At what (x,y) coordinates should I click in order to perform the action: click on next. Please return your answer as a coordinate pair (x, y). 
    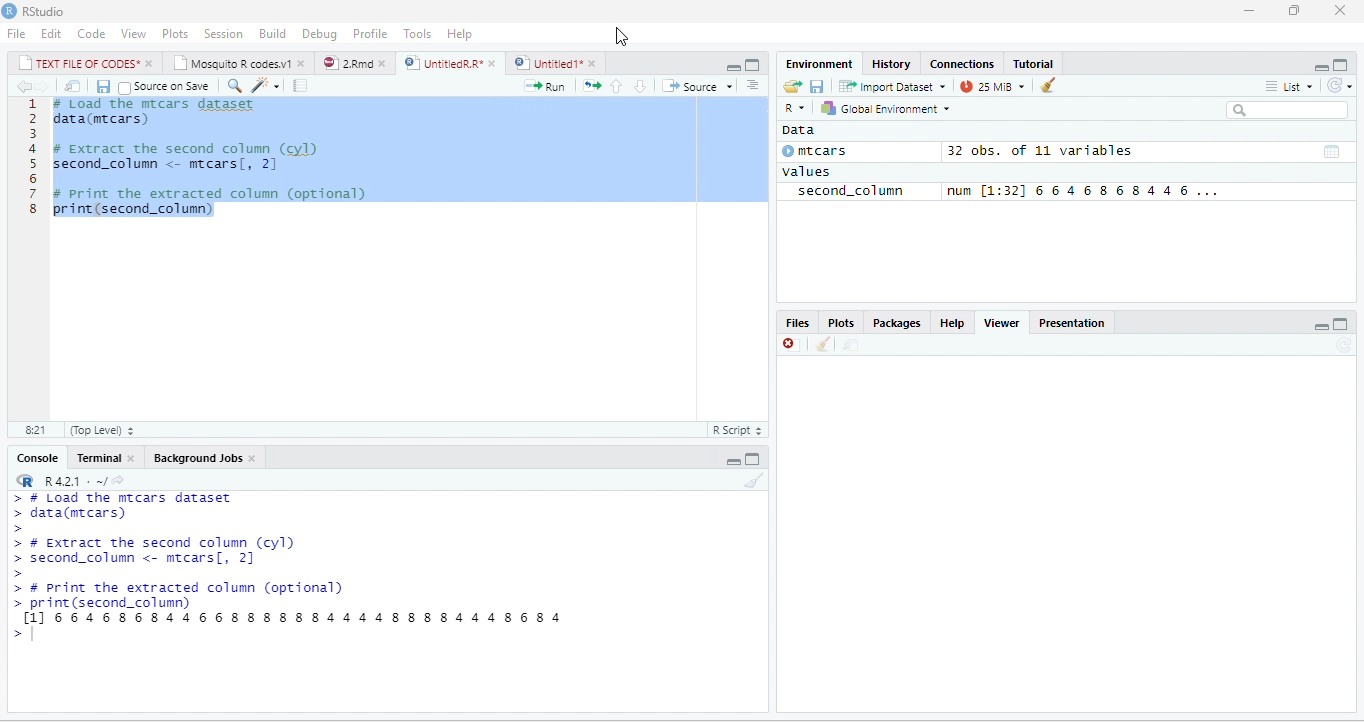
    Looking at the image, I should click on (46, 87).